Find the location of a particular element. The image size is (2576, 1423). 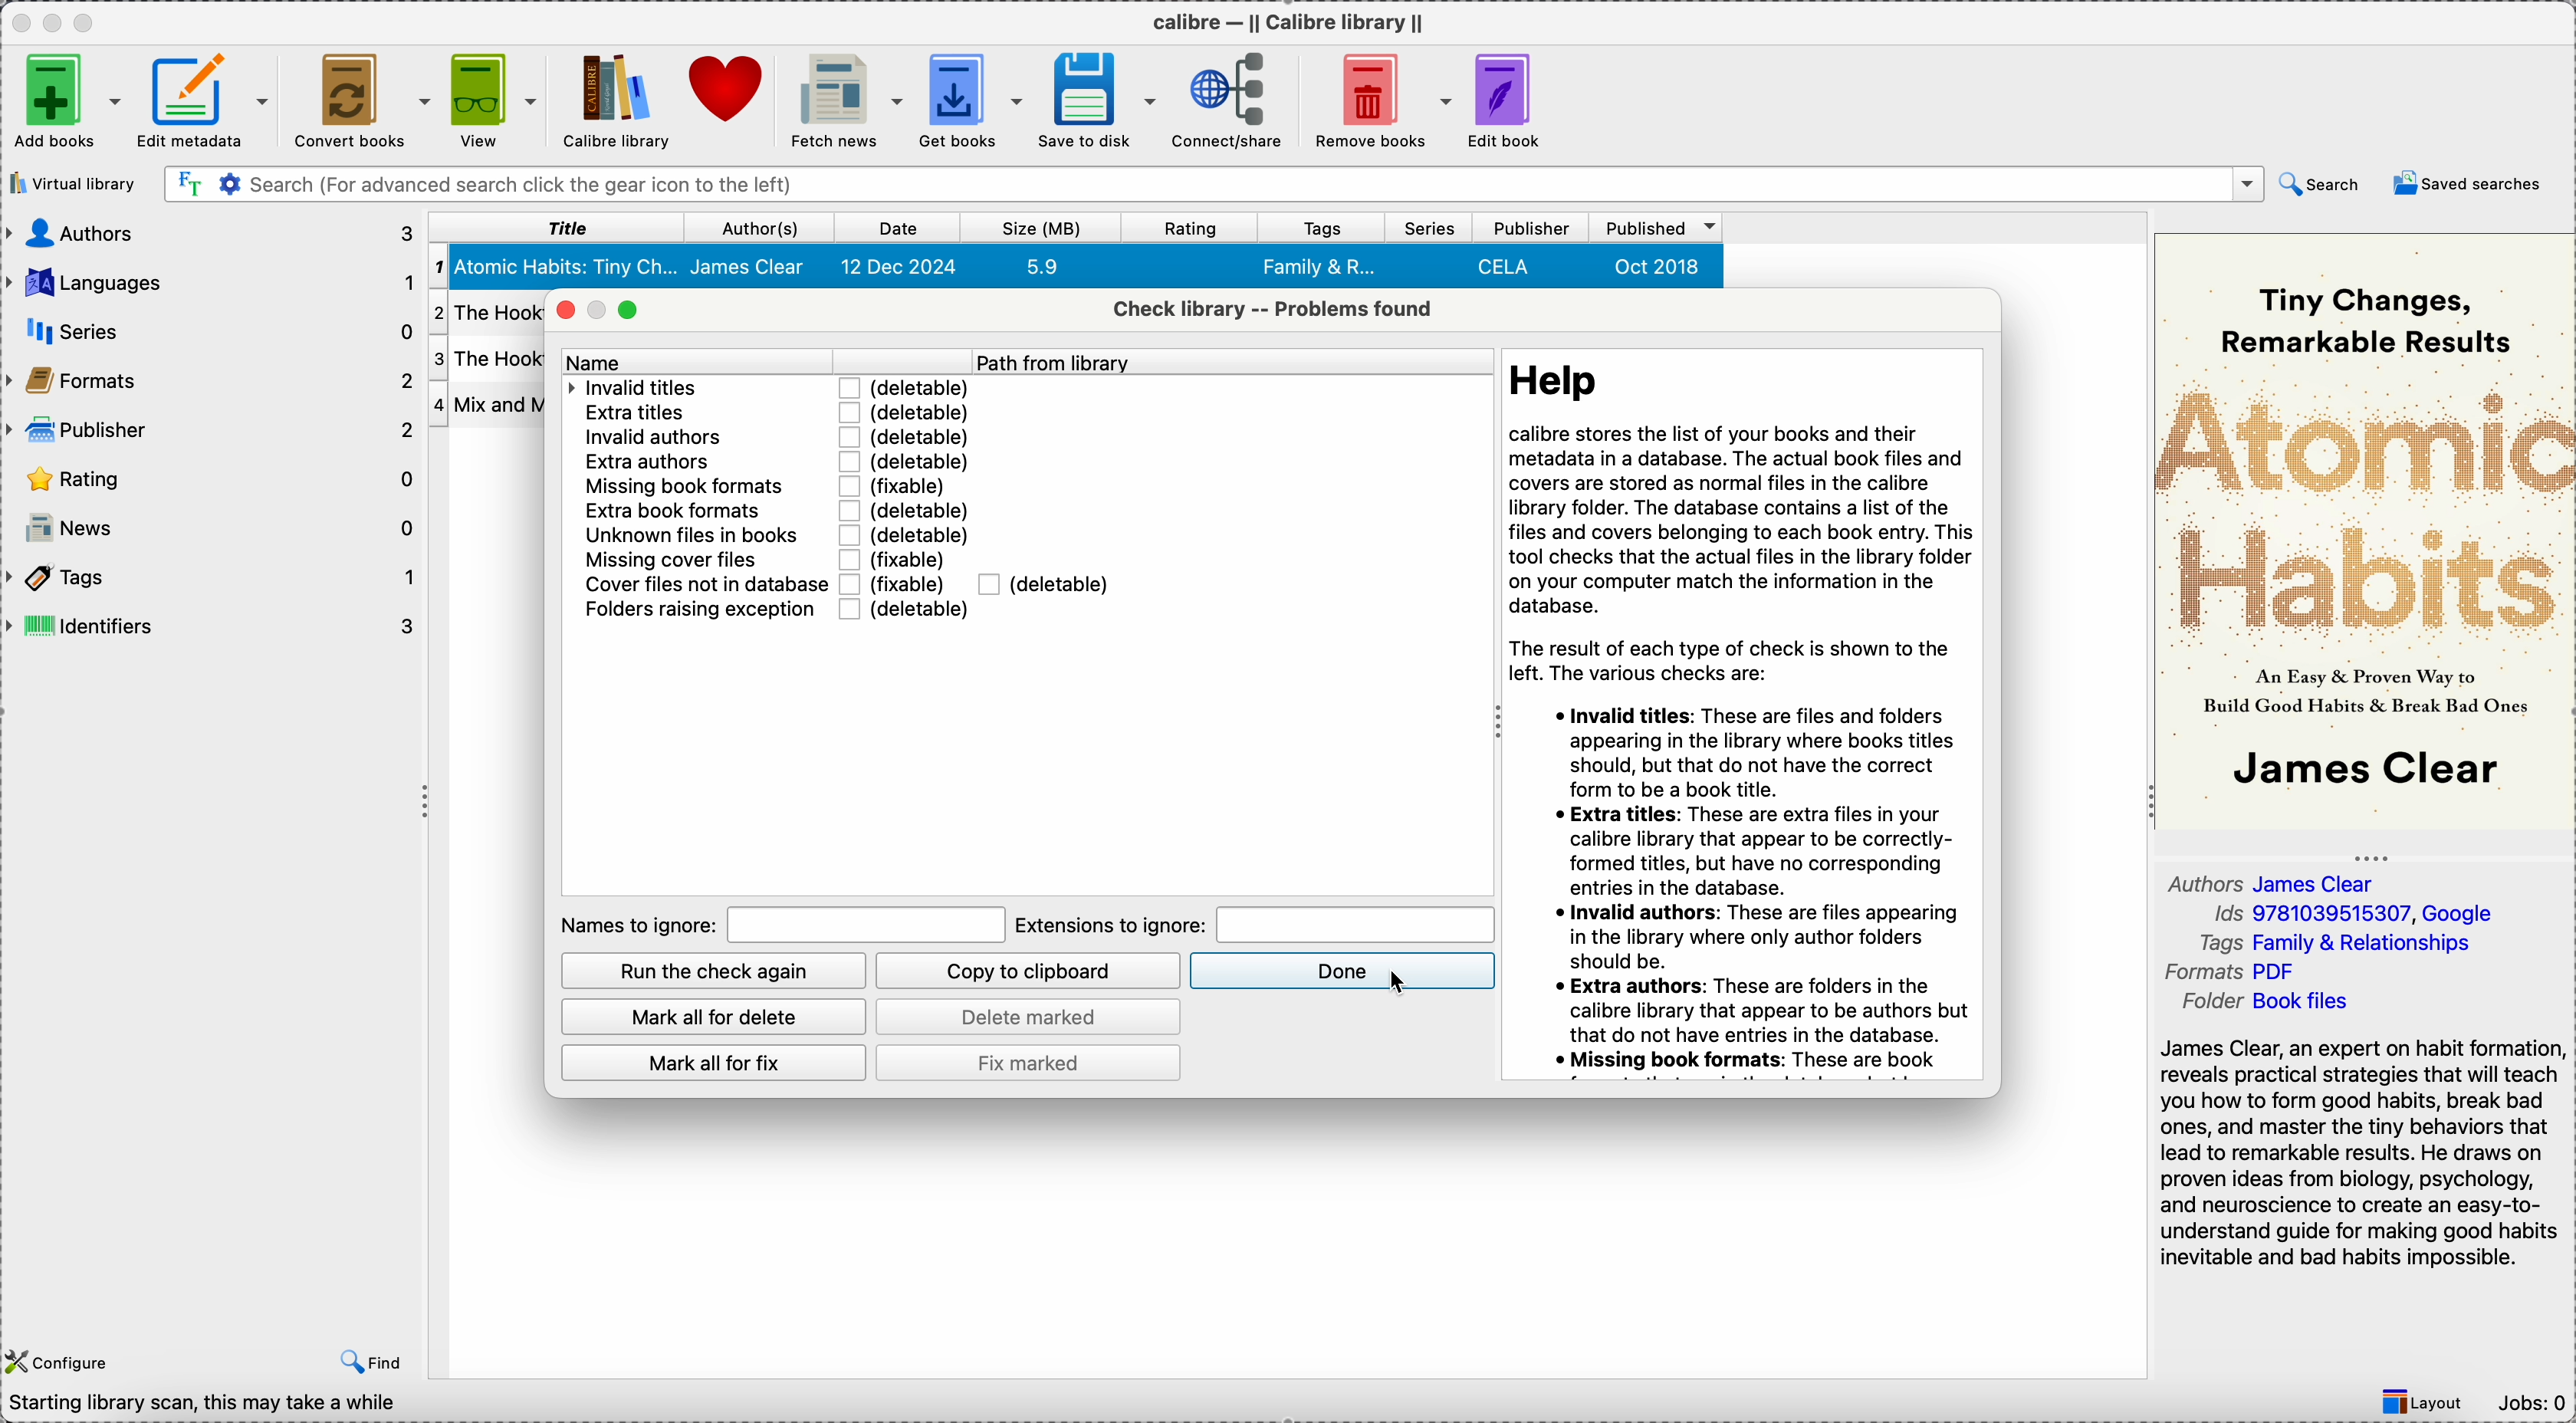

minimize app is located at coordinates (53, 19).